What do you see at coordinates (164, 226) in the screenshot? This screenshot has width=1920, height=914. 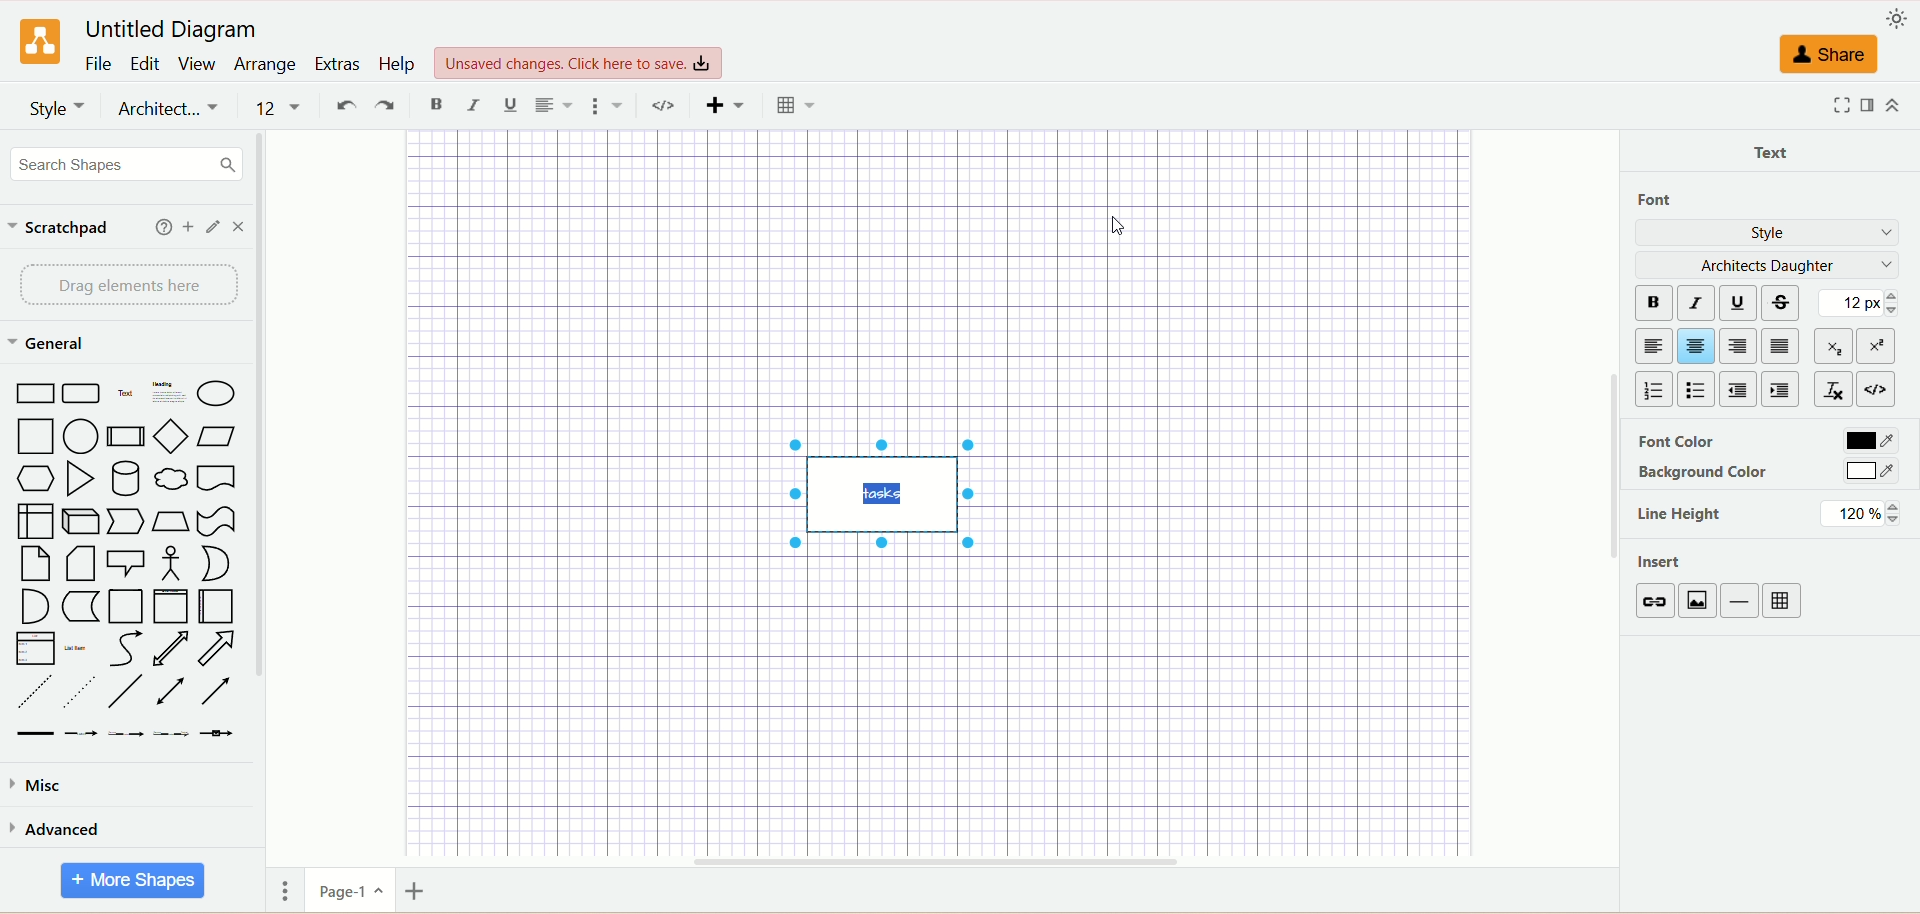 I see `help` at bounding box center [164, 226].